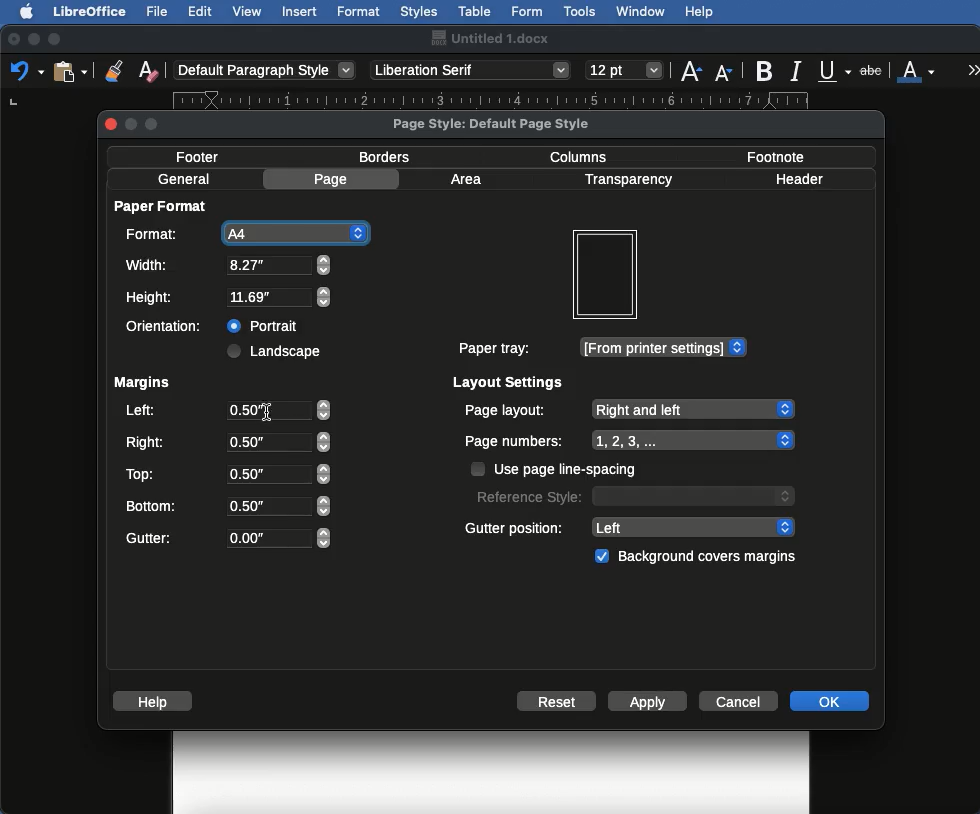  Describe the element at coordinates (556, 469) in the screenshot. I see `Use page line spacing` at that location.